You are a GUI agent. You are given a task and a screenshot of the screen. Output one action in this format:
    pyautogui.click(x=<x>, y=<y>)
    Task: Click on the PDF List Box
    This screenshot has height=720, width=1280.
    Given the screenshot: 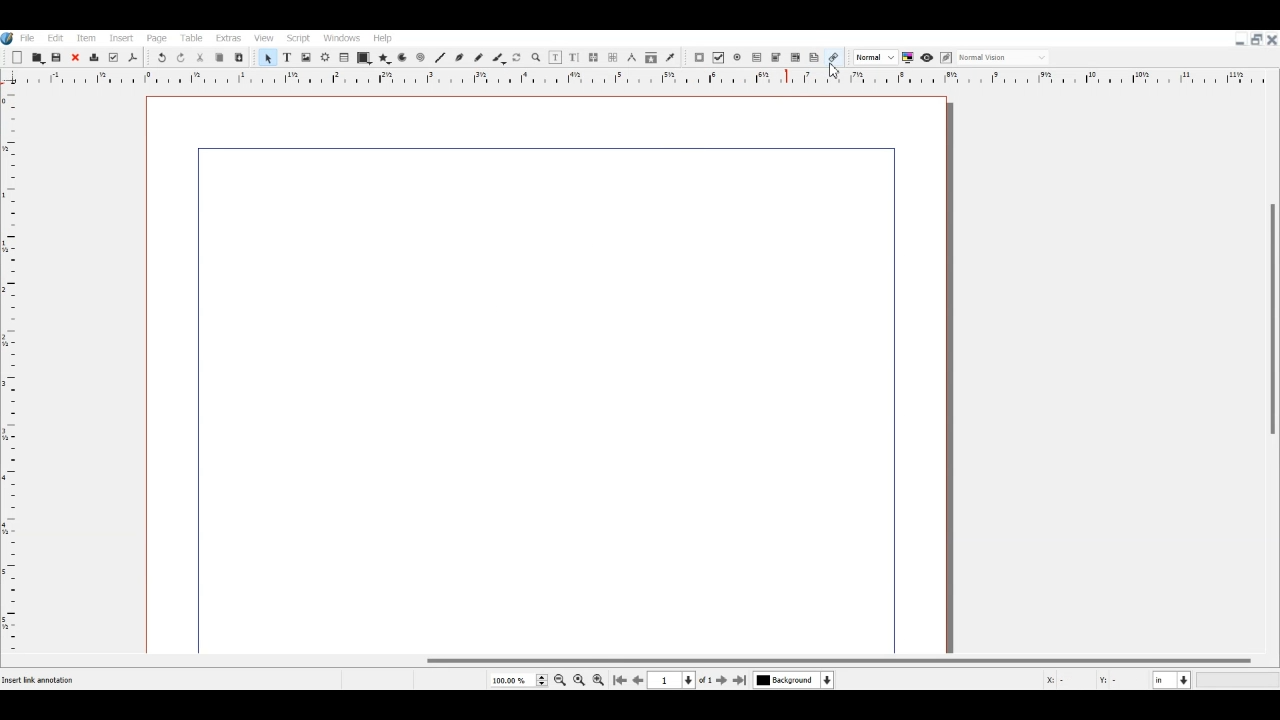 What is the action you would take?
    pyautogui.click(x=795, y=58)
    